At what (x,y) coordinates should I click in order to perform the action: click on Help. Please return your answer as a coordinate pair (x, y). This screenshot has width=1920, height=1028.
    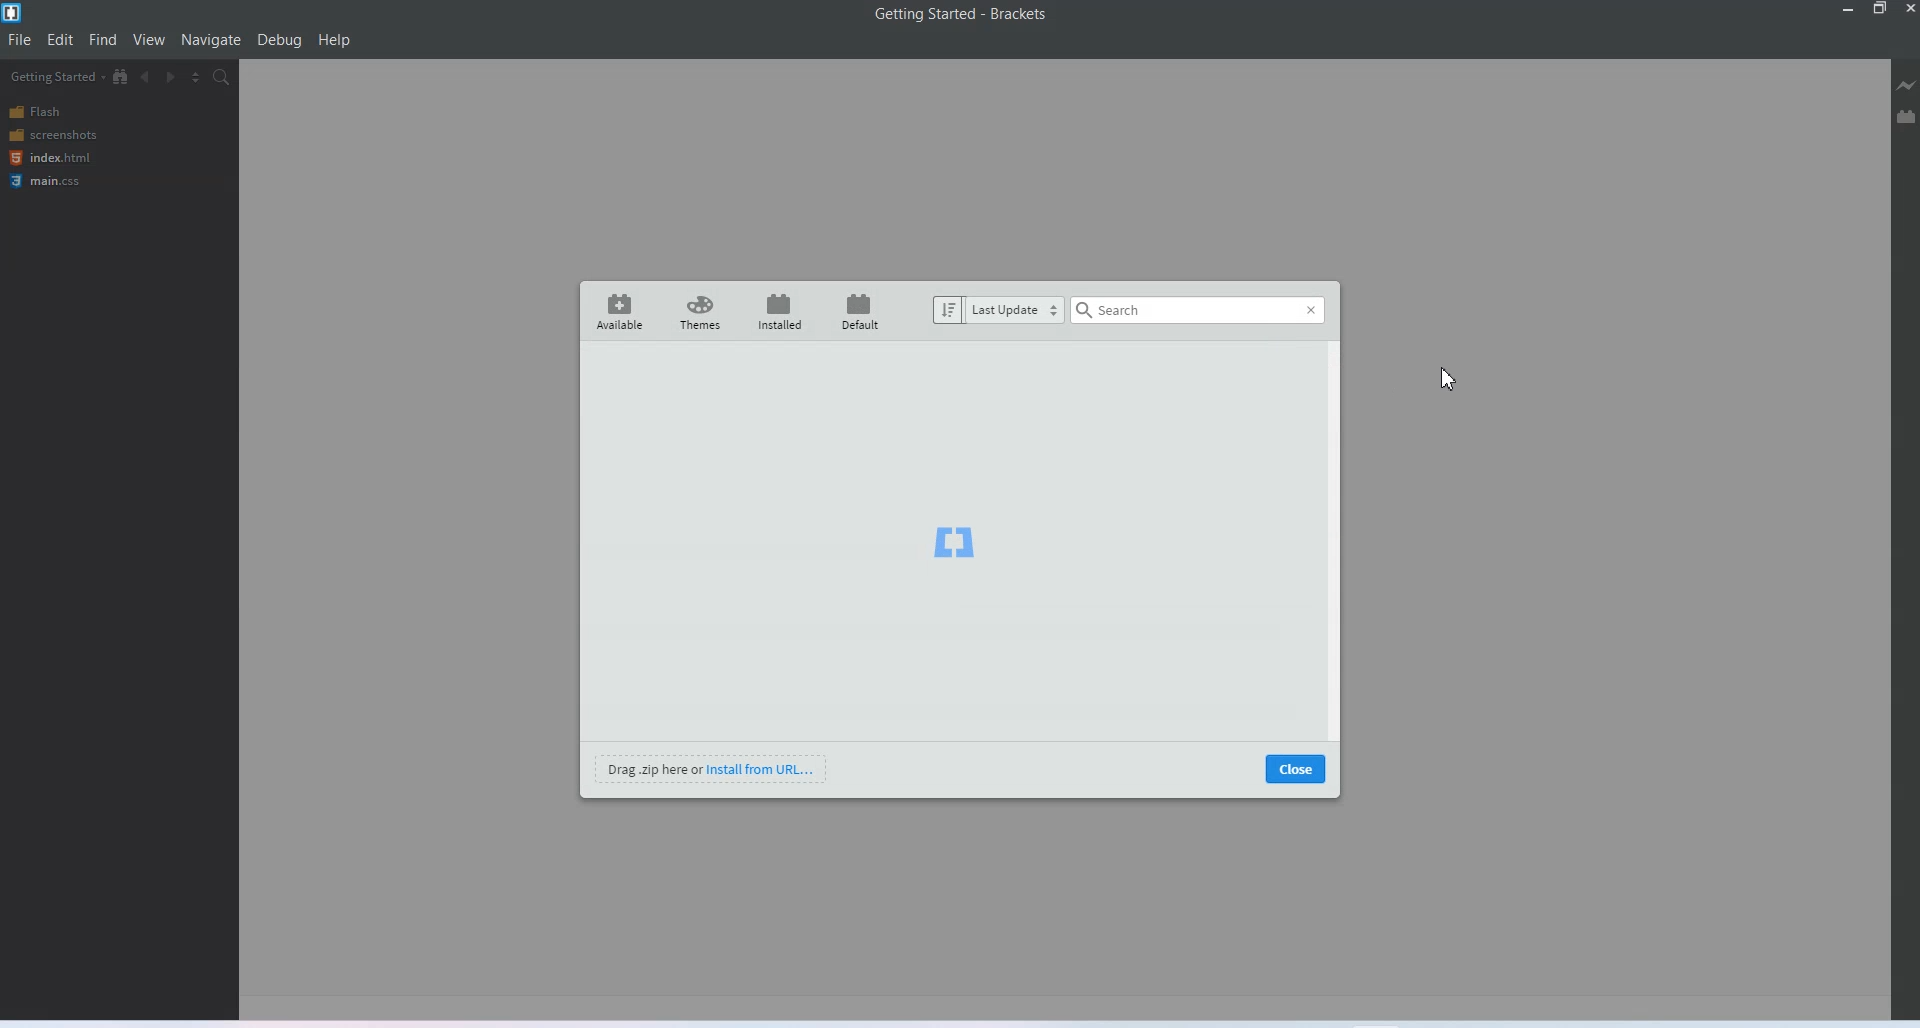
    Looking at the image, I should click on (335, 40).